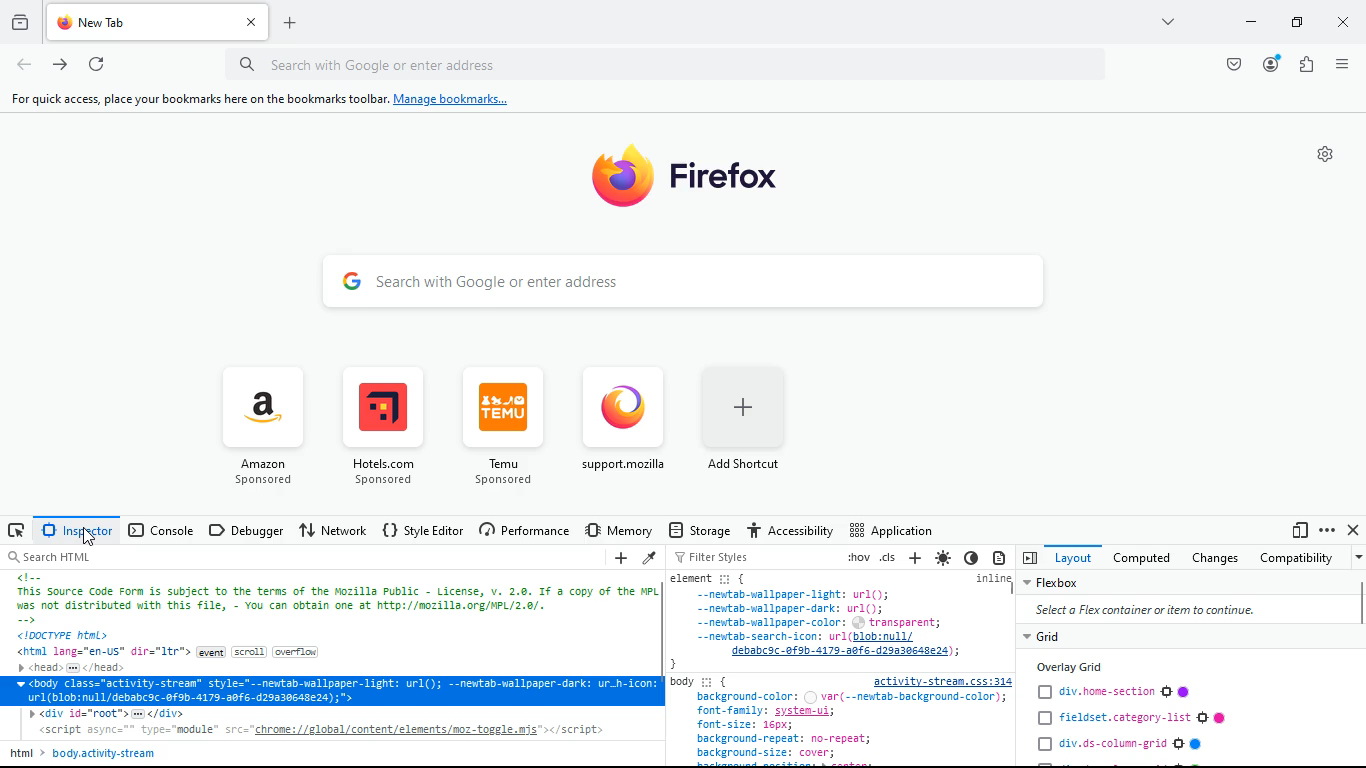 The image size is (1366, 768). Describe the element at coordinates (839, 677) in the screenshot. I see `Ty er Sa a]
~-newtab-wsllpsper-dark: url();
~-newtab-wallpaper-color: () transparent;
reset icon: QOL

debabegc-0f9b-4179-00f6-d25030648624);

ay i ( activity-stream.css:31
background-color: () var(--newtab-background-color) ;
font-family: systen-ui;
font-size: 16px;
background-repeat: no-repeat;
background-size: cover;` at that location.